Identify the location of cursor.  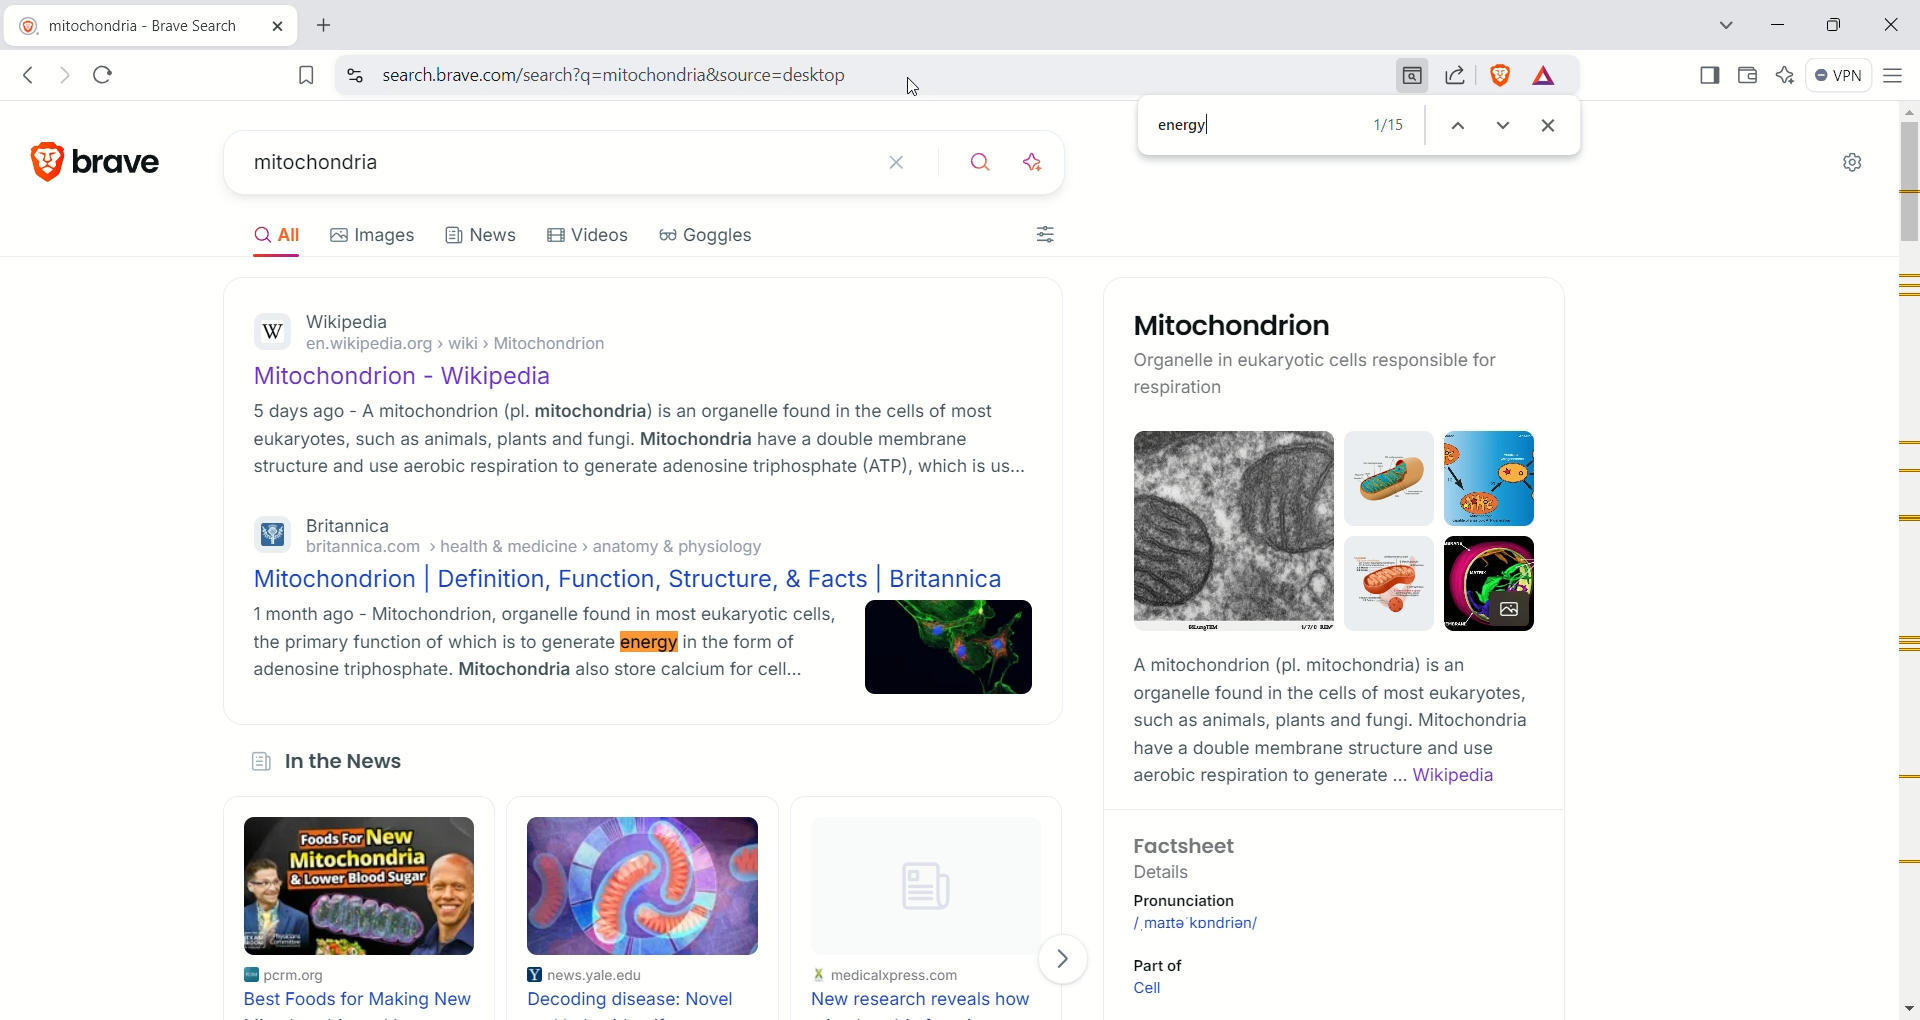
(908, 90).